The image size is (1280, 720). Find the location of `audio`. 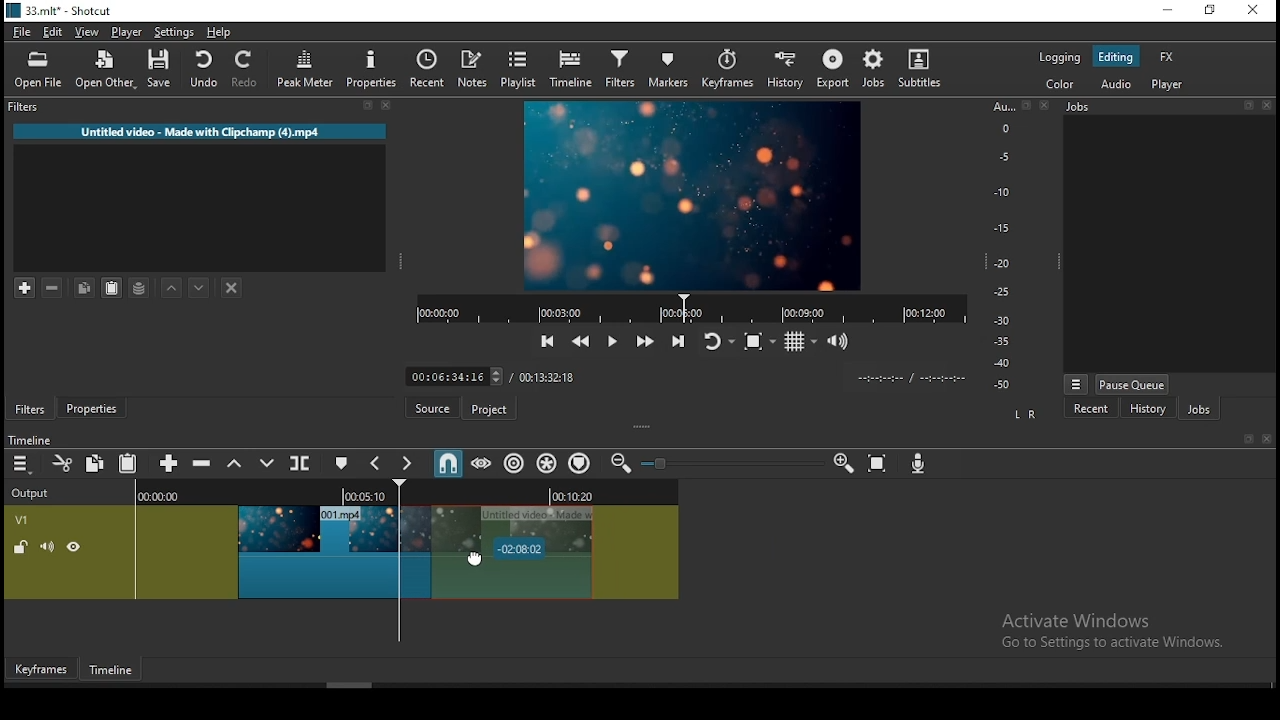

audio is located at coordinates (1117, 84).